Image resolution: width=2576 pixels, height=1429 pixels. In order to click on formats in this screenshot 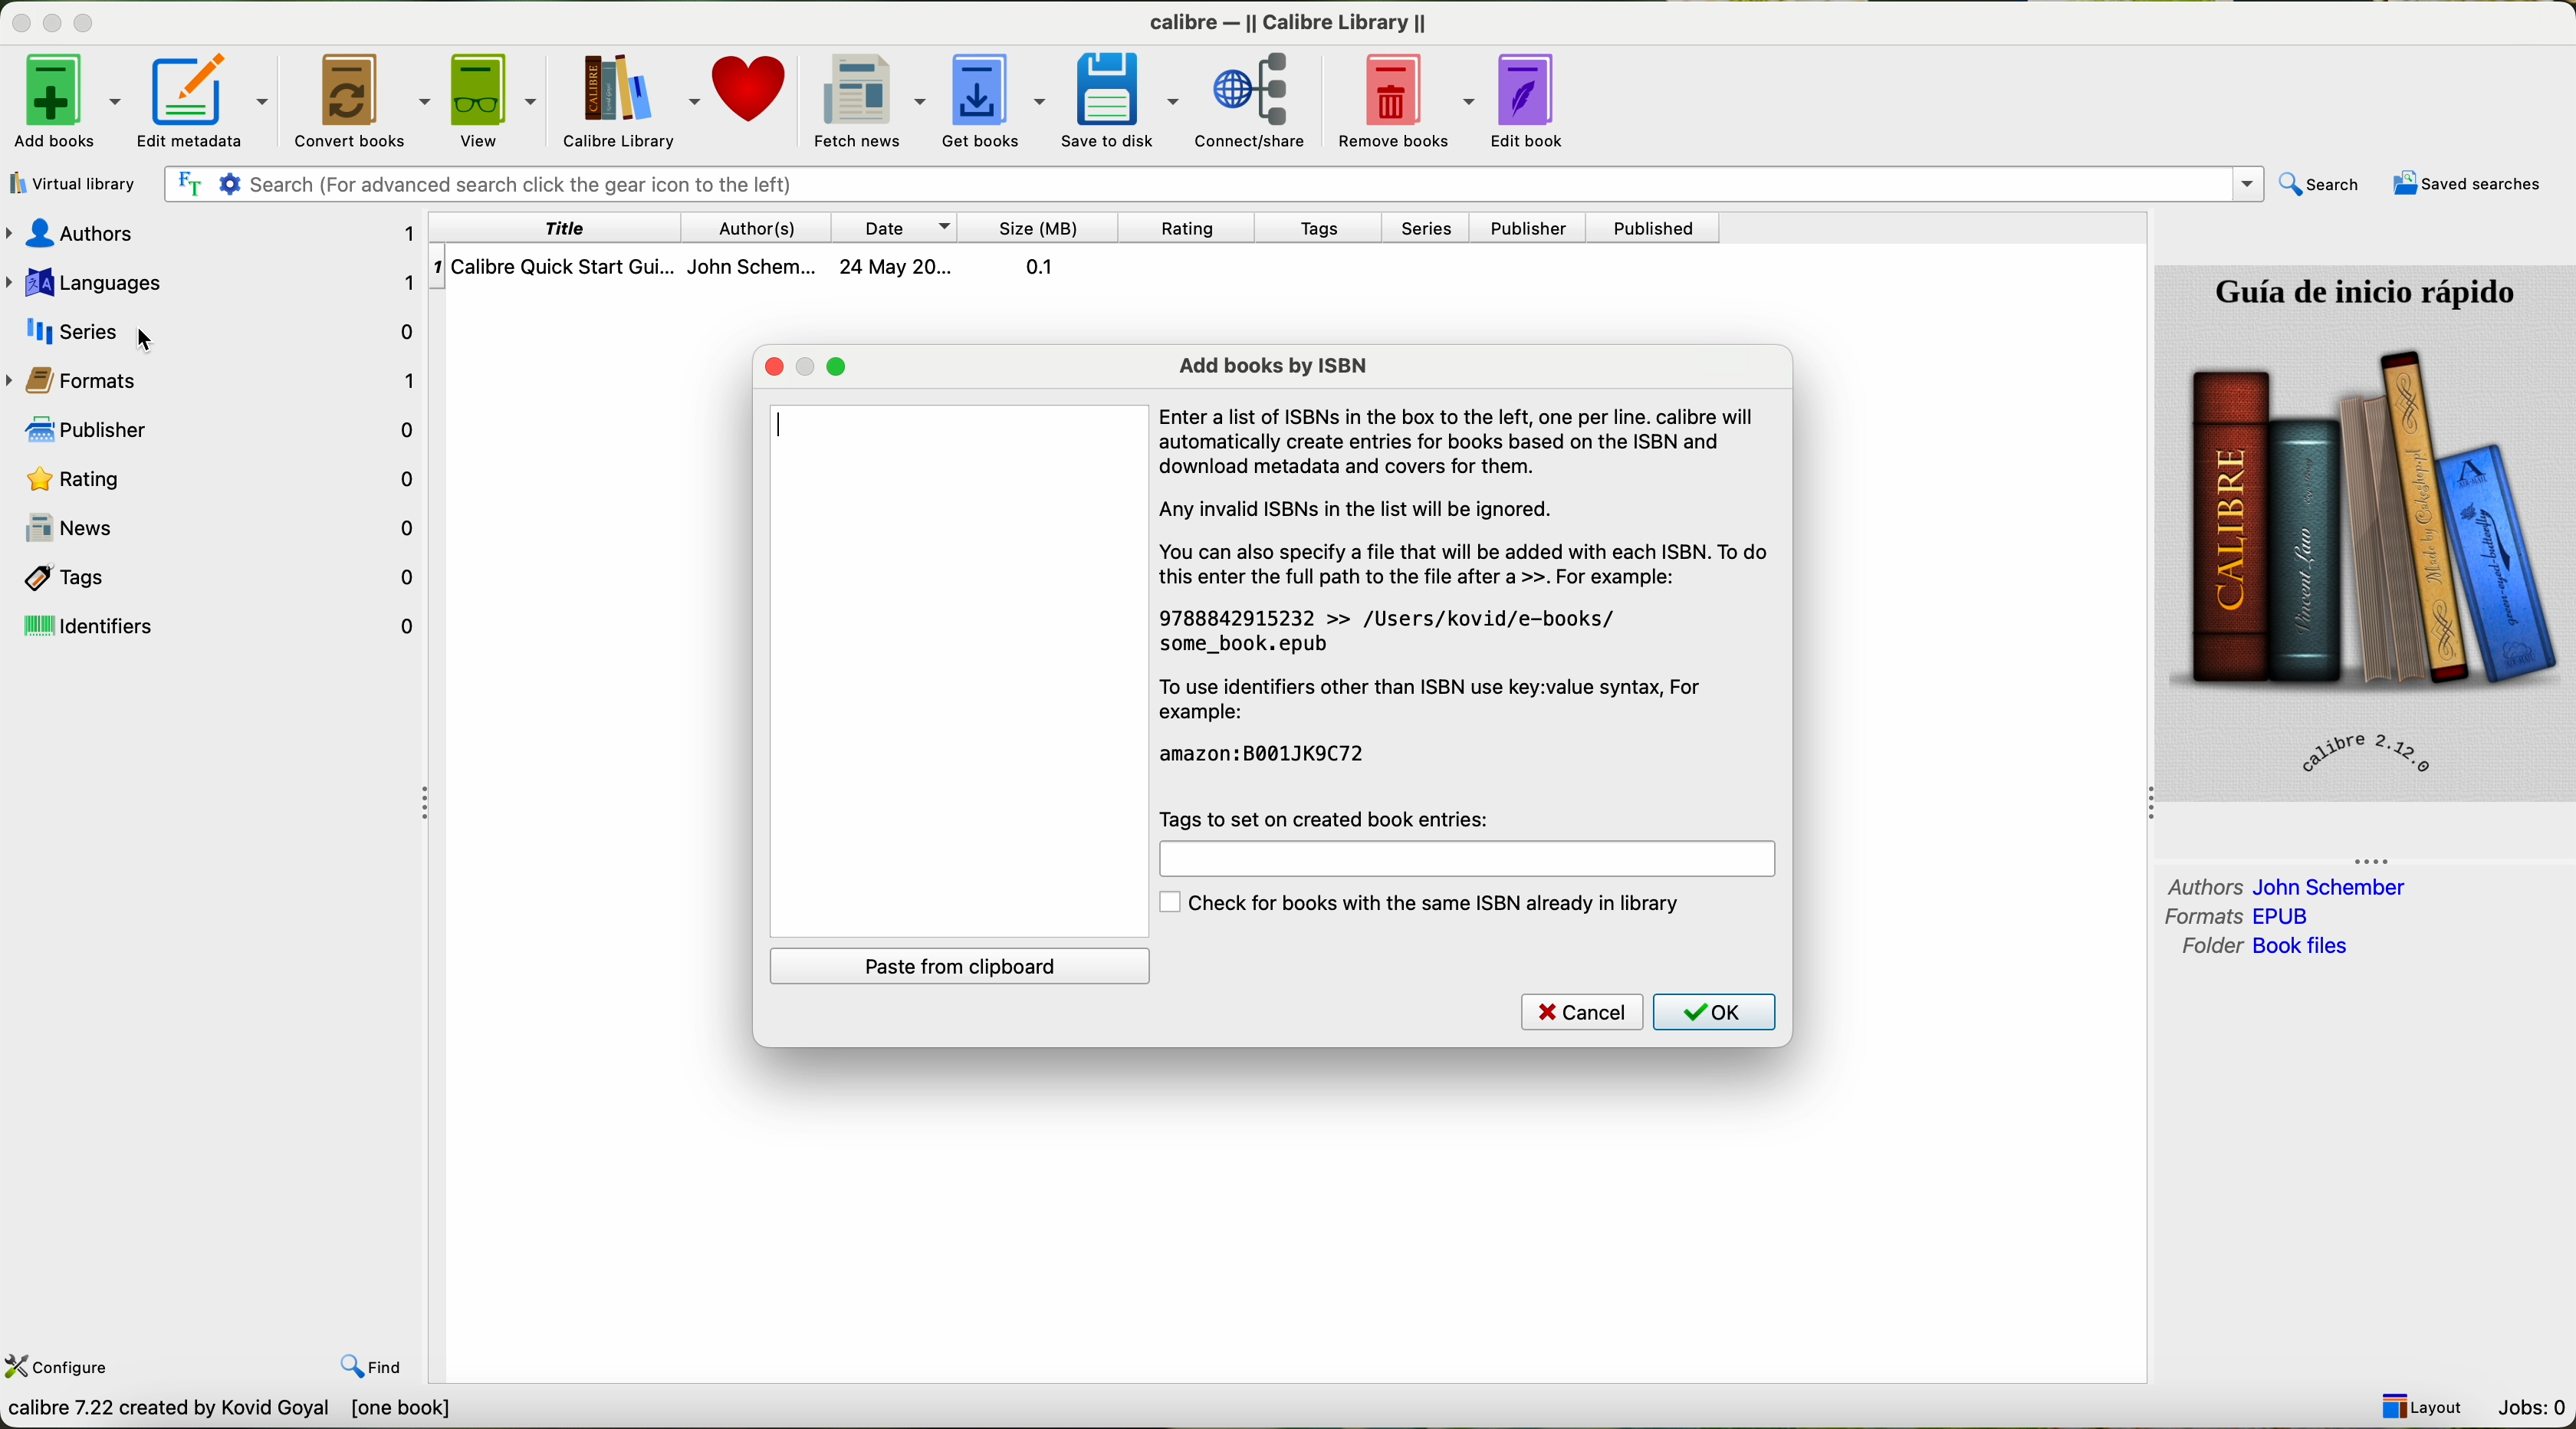, I will do `click(2243, 916)`.